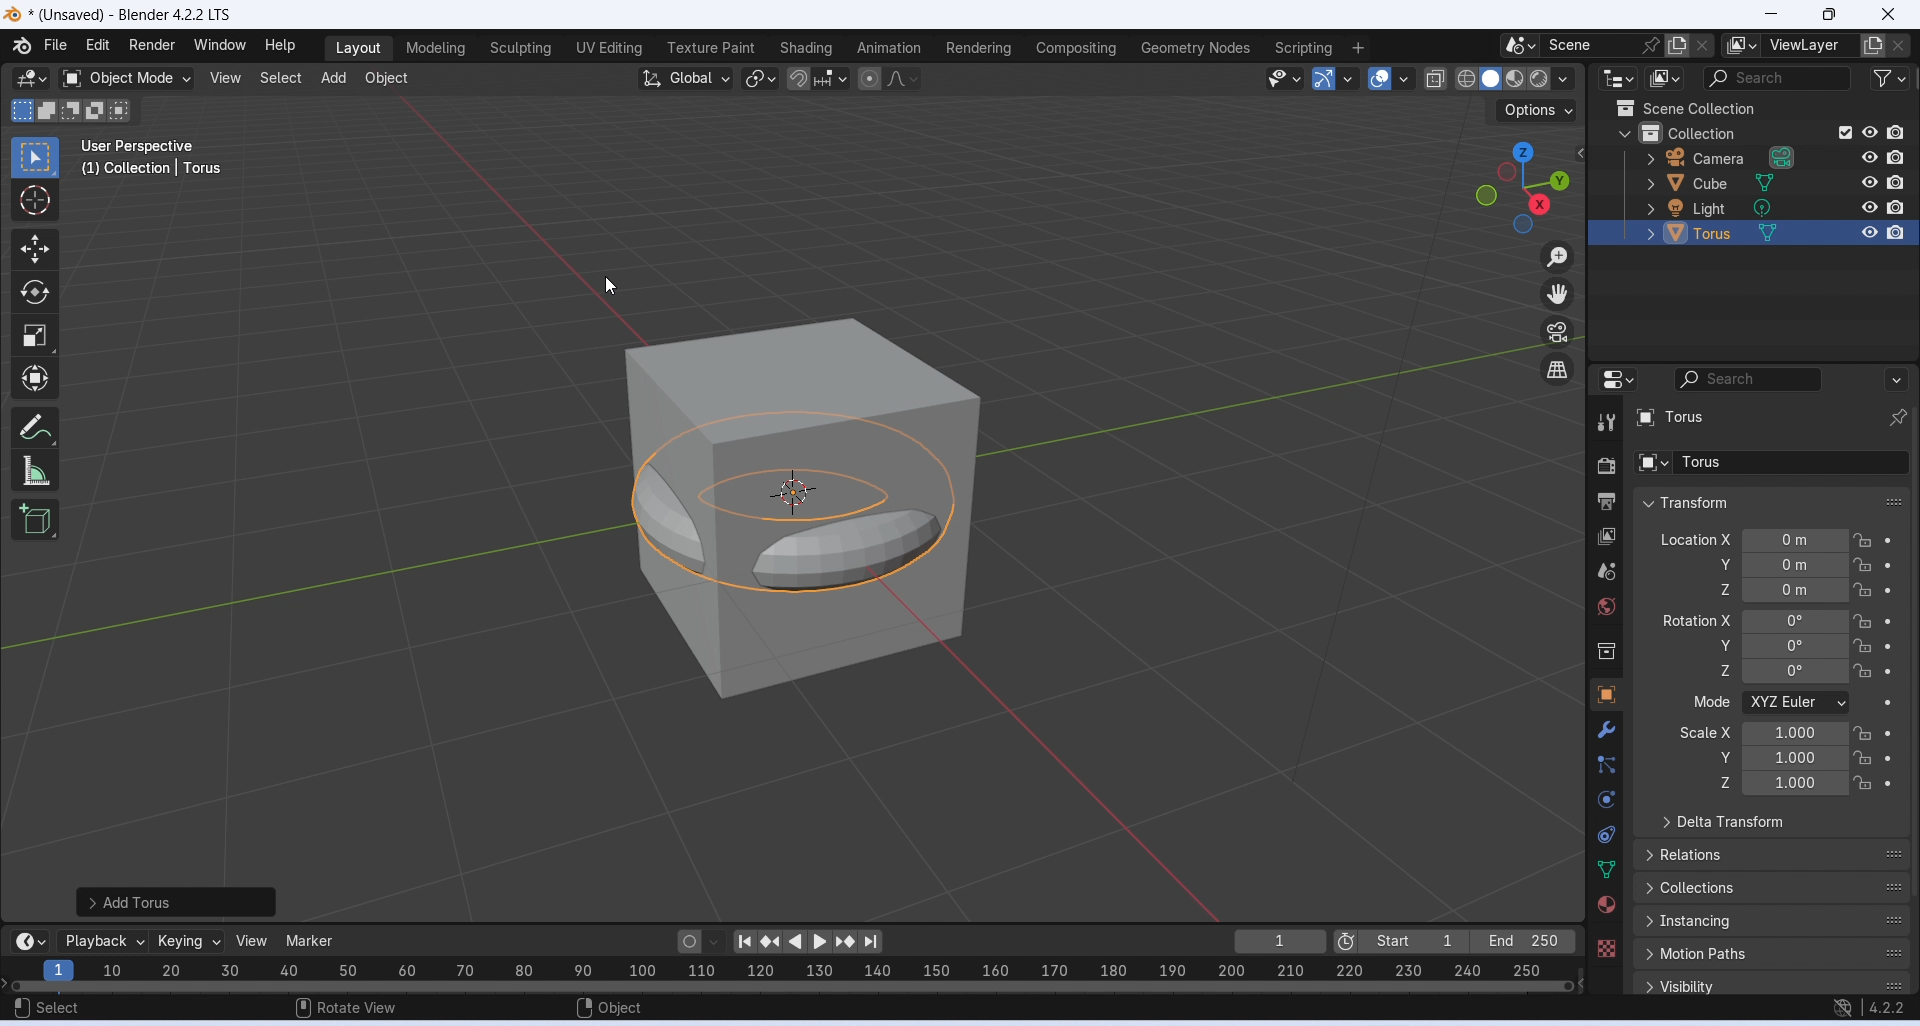 The height and width of the screenshot is (1026, 1920). What do you see at coordinates (1558, 332) in the screenshot?
I see `Toggle the camera view` at bounding box center [1558, 332].